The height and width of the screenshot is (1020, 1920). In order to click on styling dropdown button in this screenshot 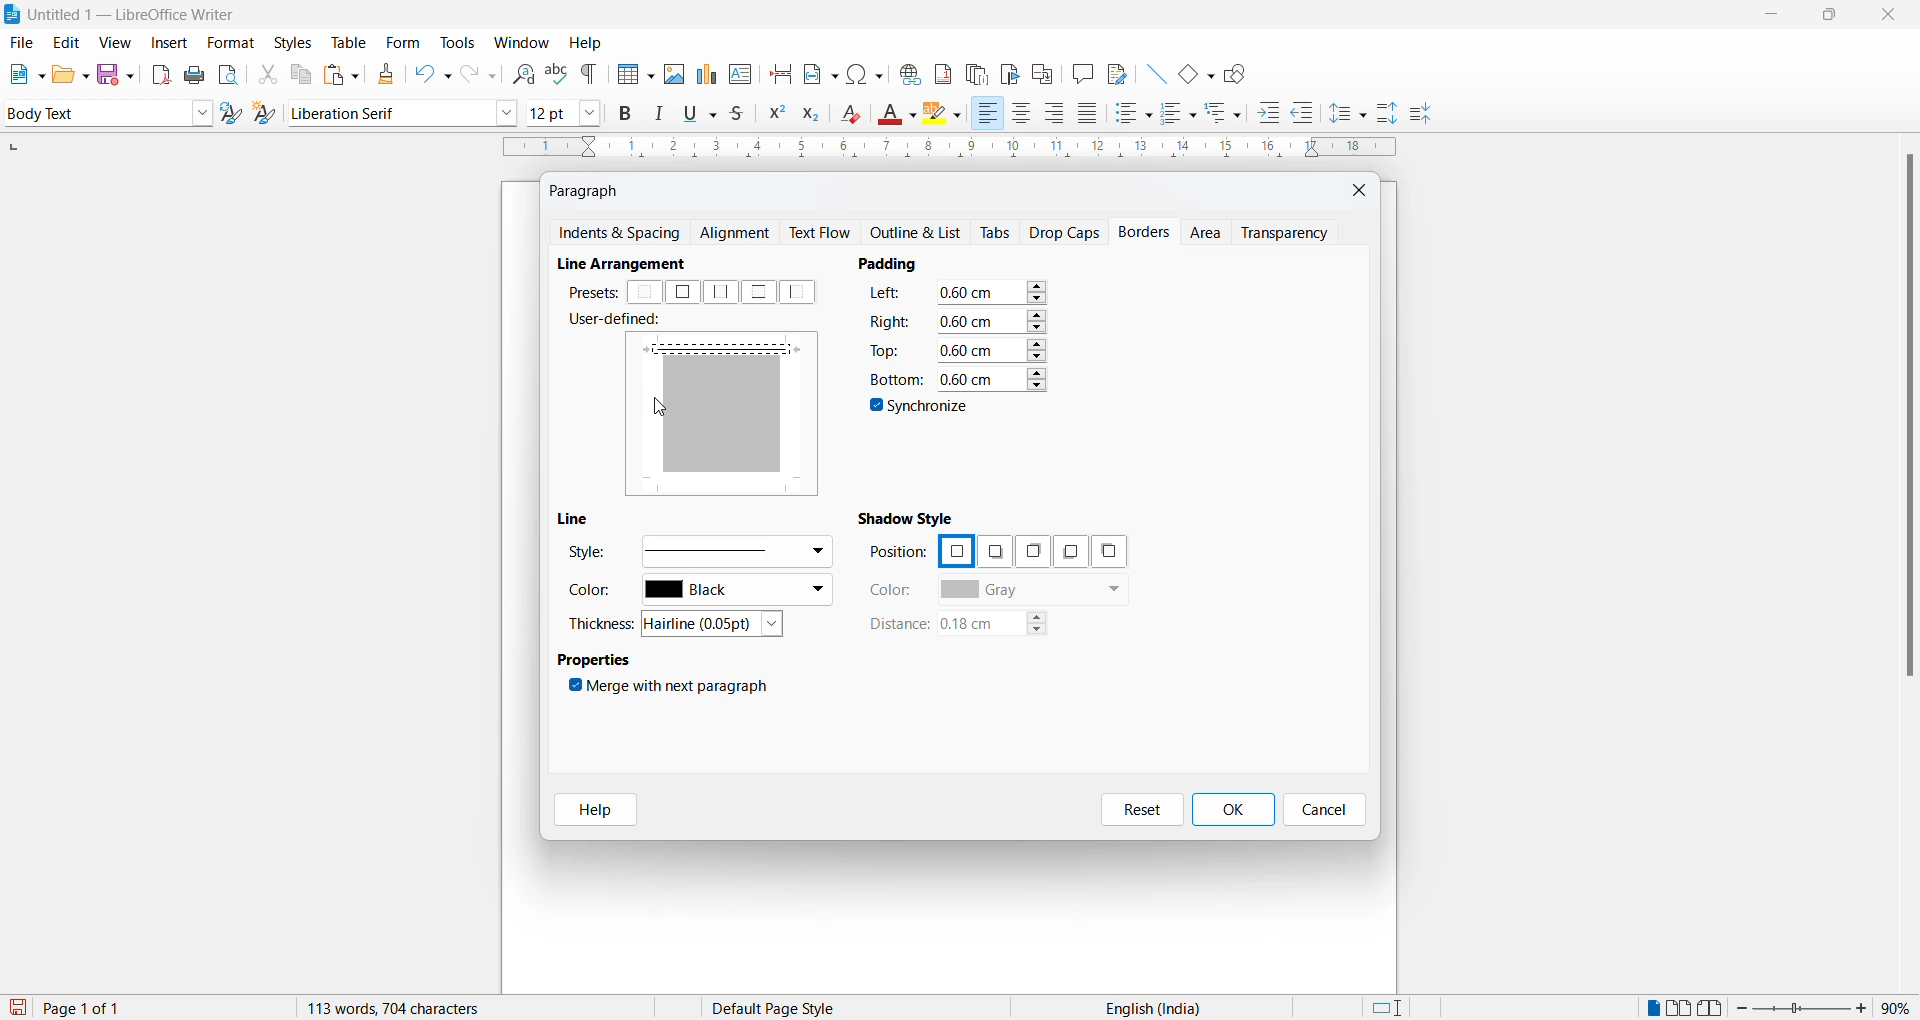, I will do `click(202, 114)`.